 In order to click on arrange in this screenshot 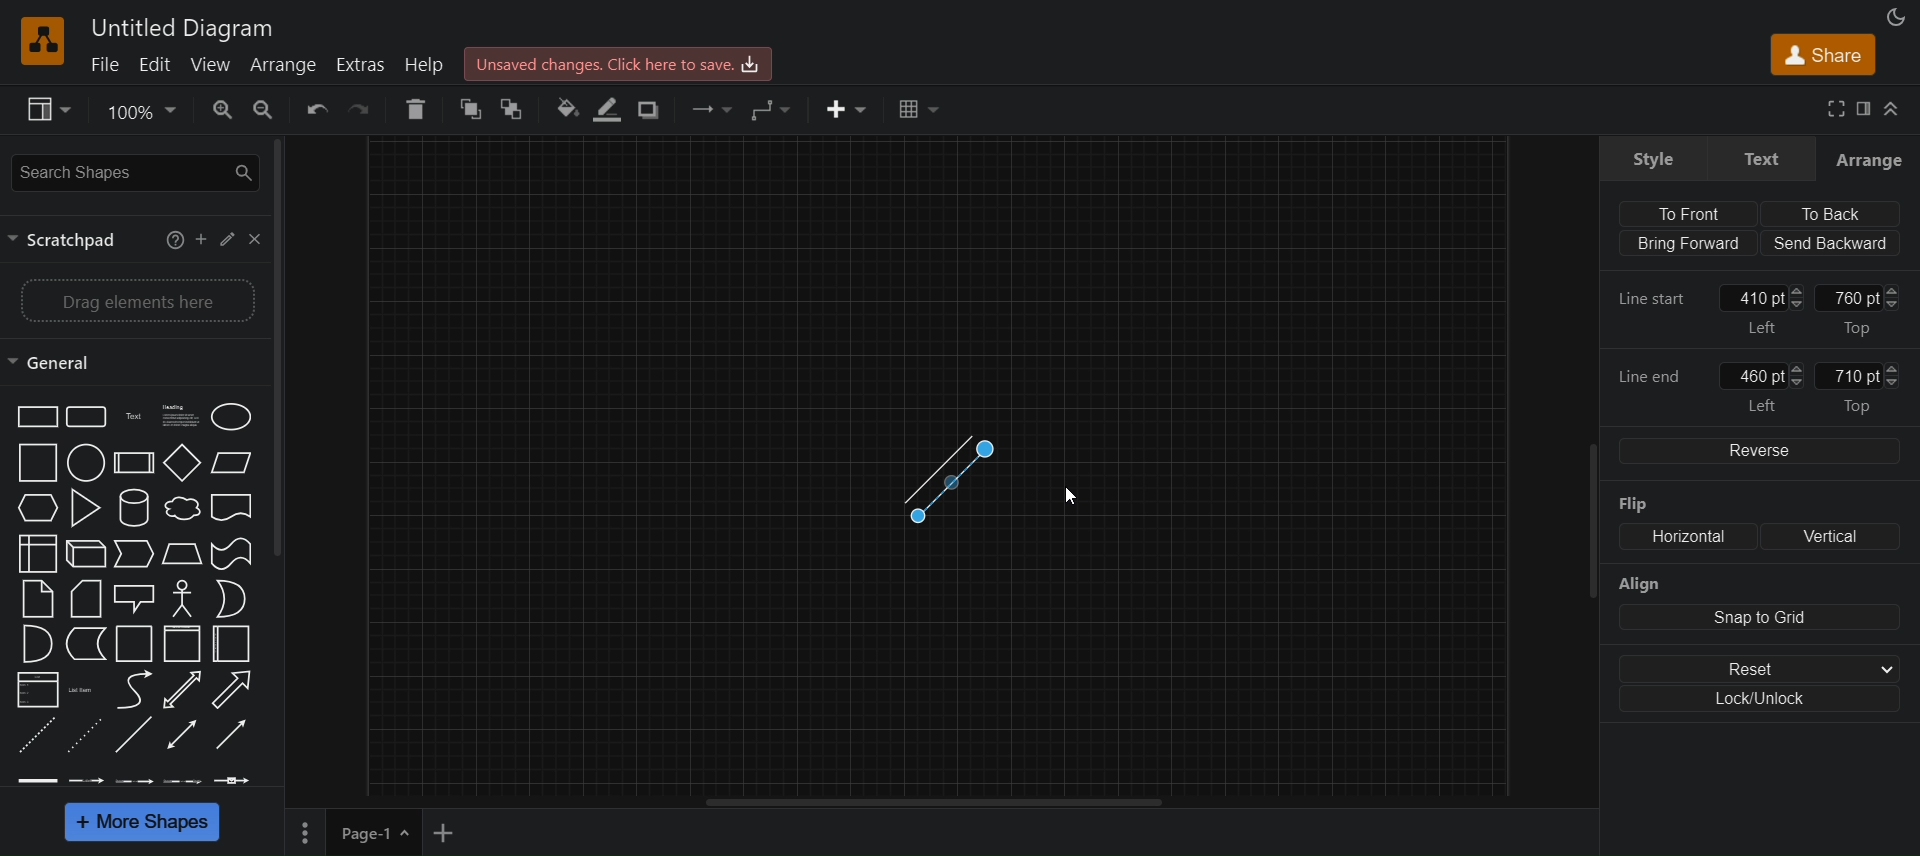, I will do `click(1870, 158)`.